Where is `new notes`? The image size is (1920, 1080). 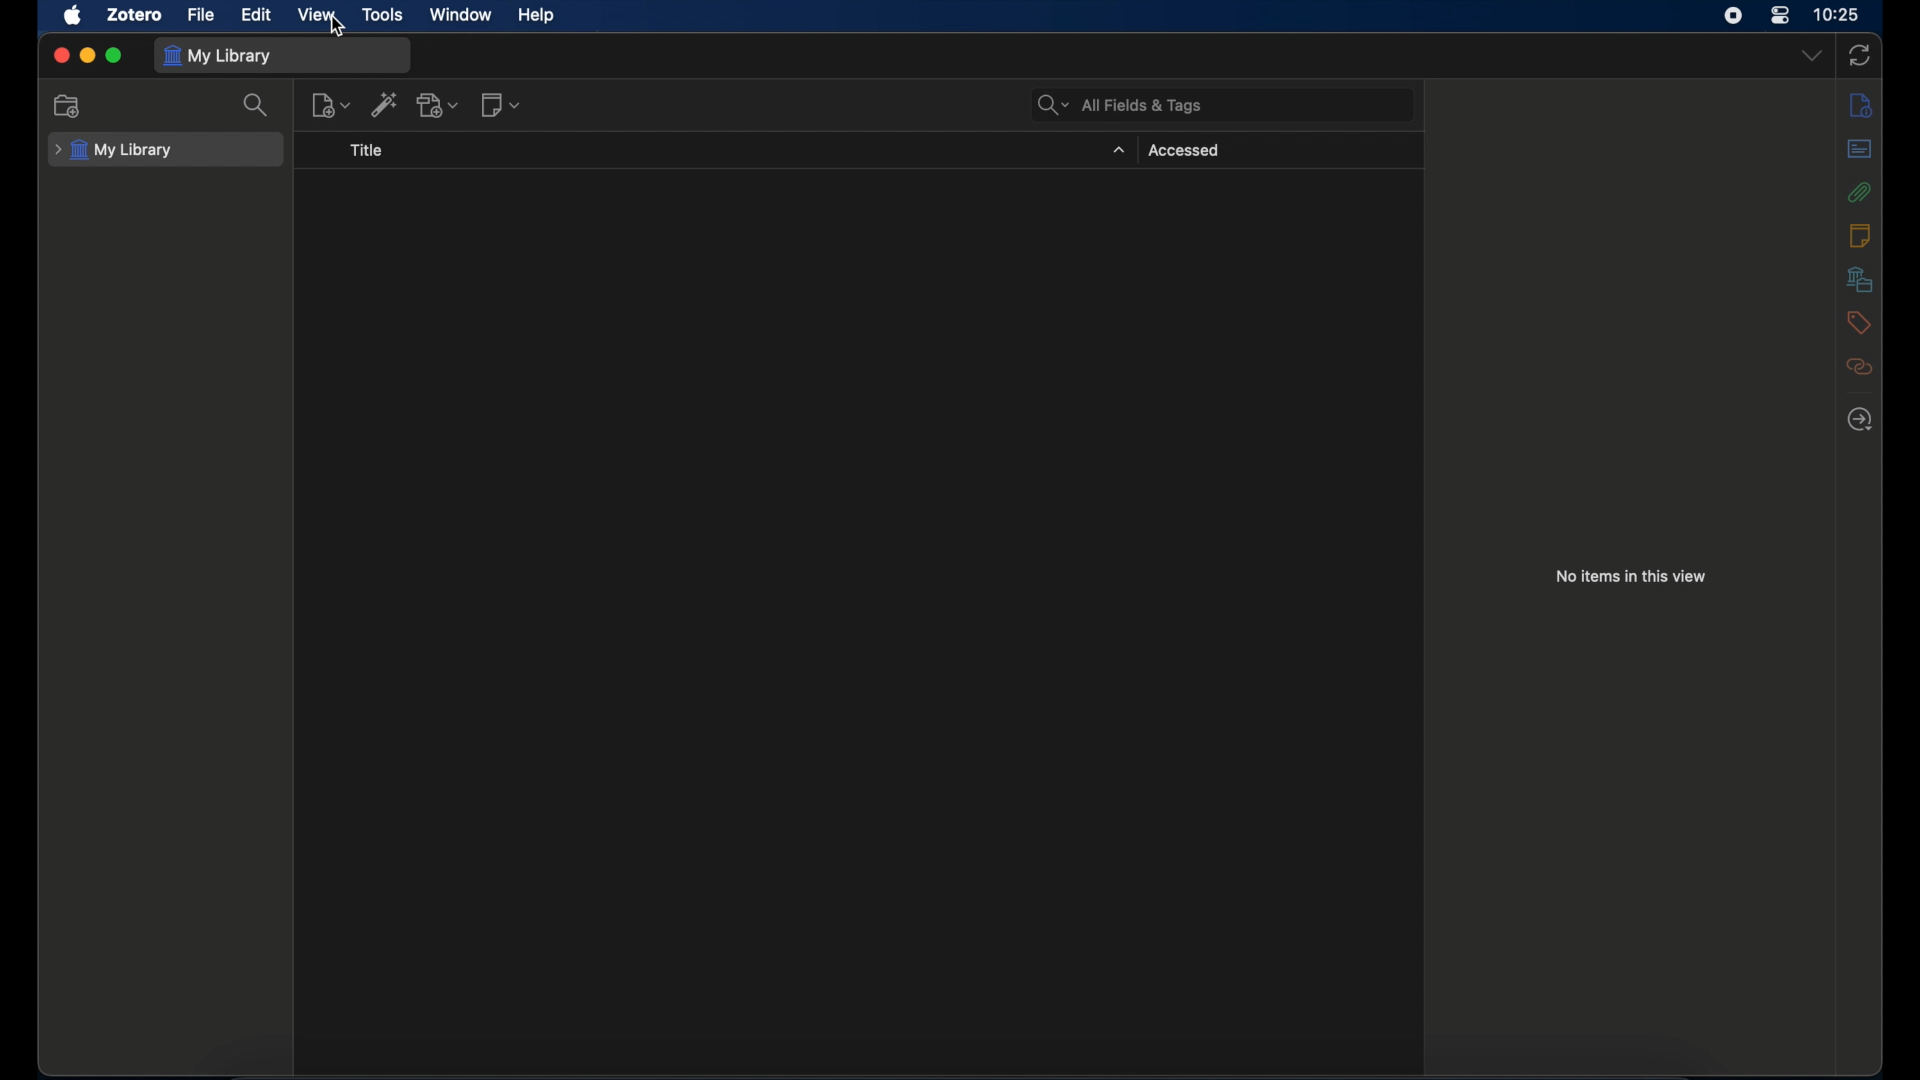 new notes is located at coordinates (502, 104).